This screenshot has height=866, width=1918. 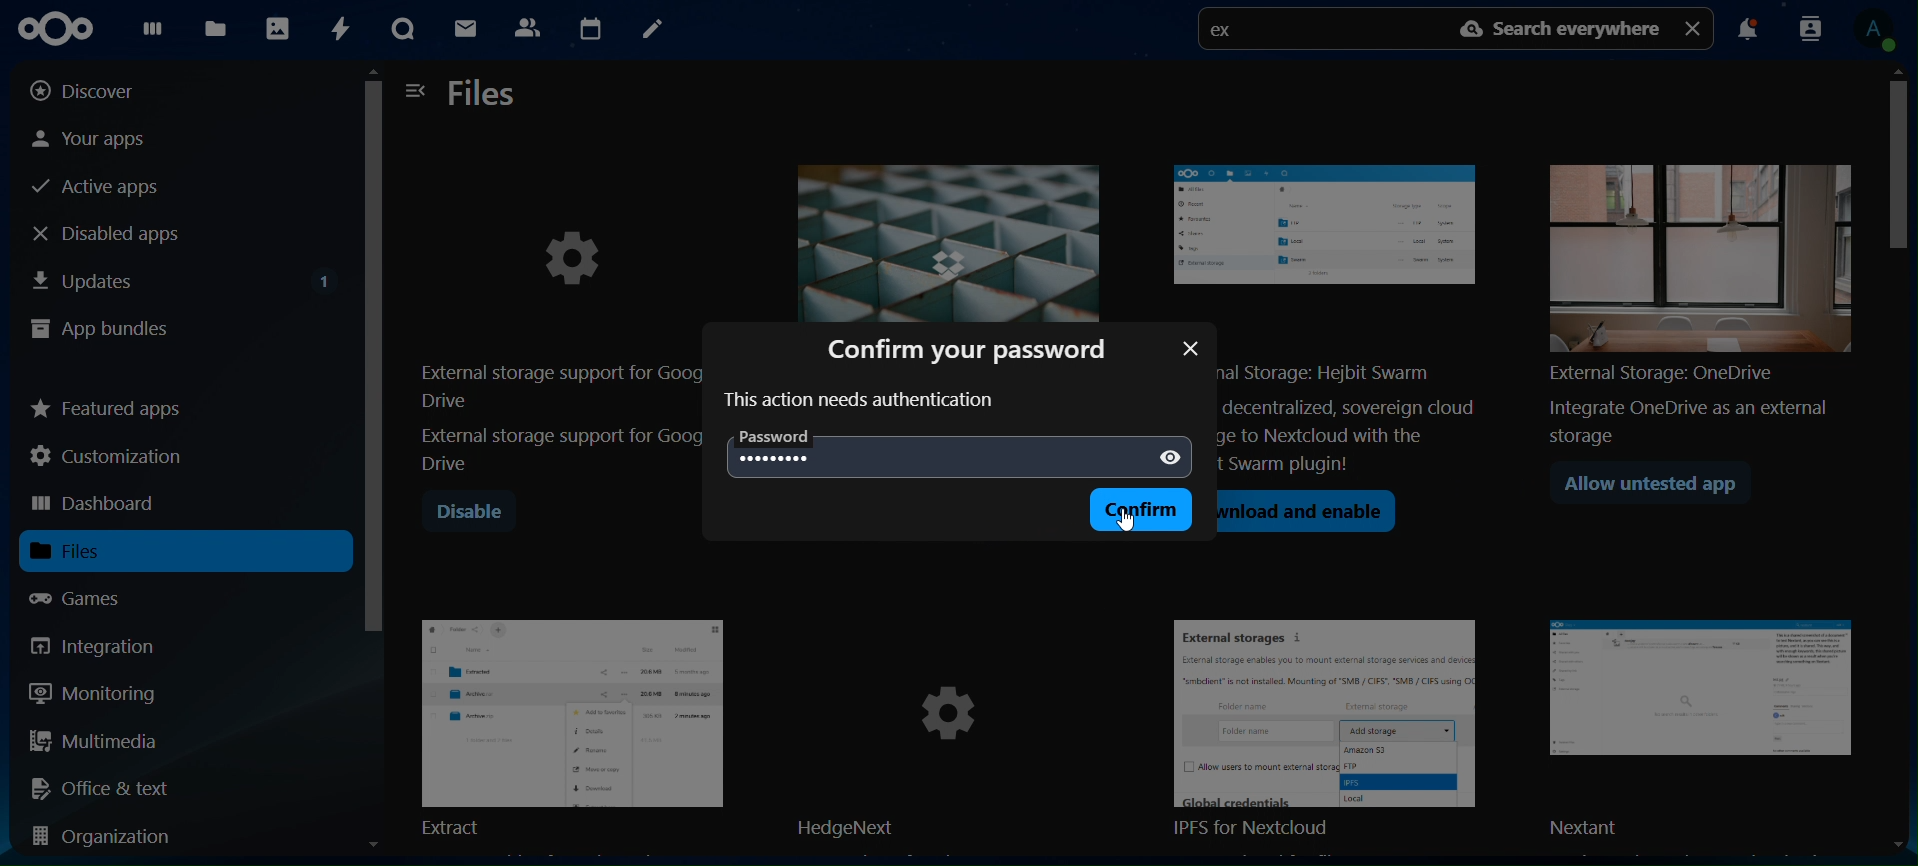 I want to click on files, so click(x=484, y=95).